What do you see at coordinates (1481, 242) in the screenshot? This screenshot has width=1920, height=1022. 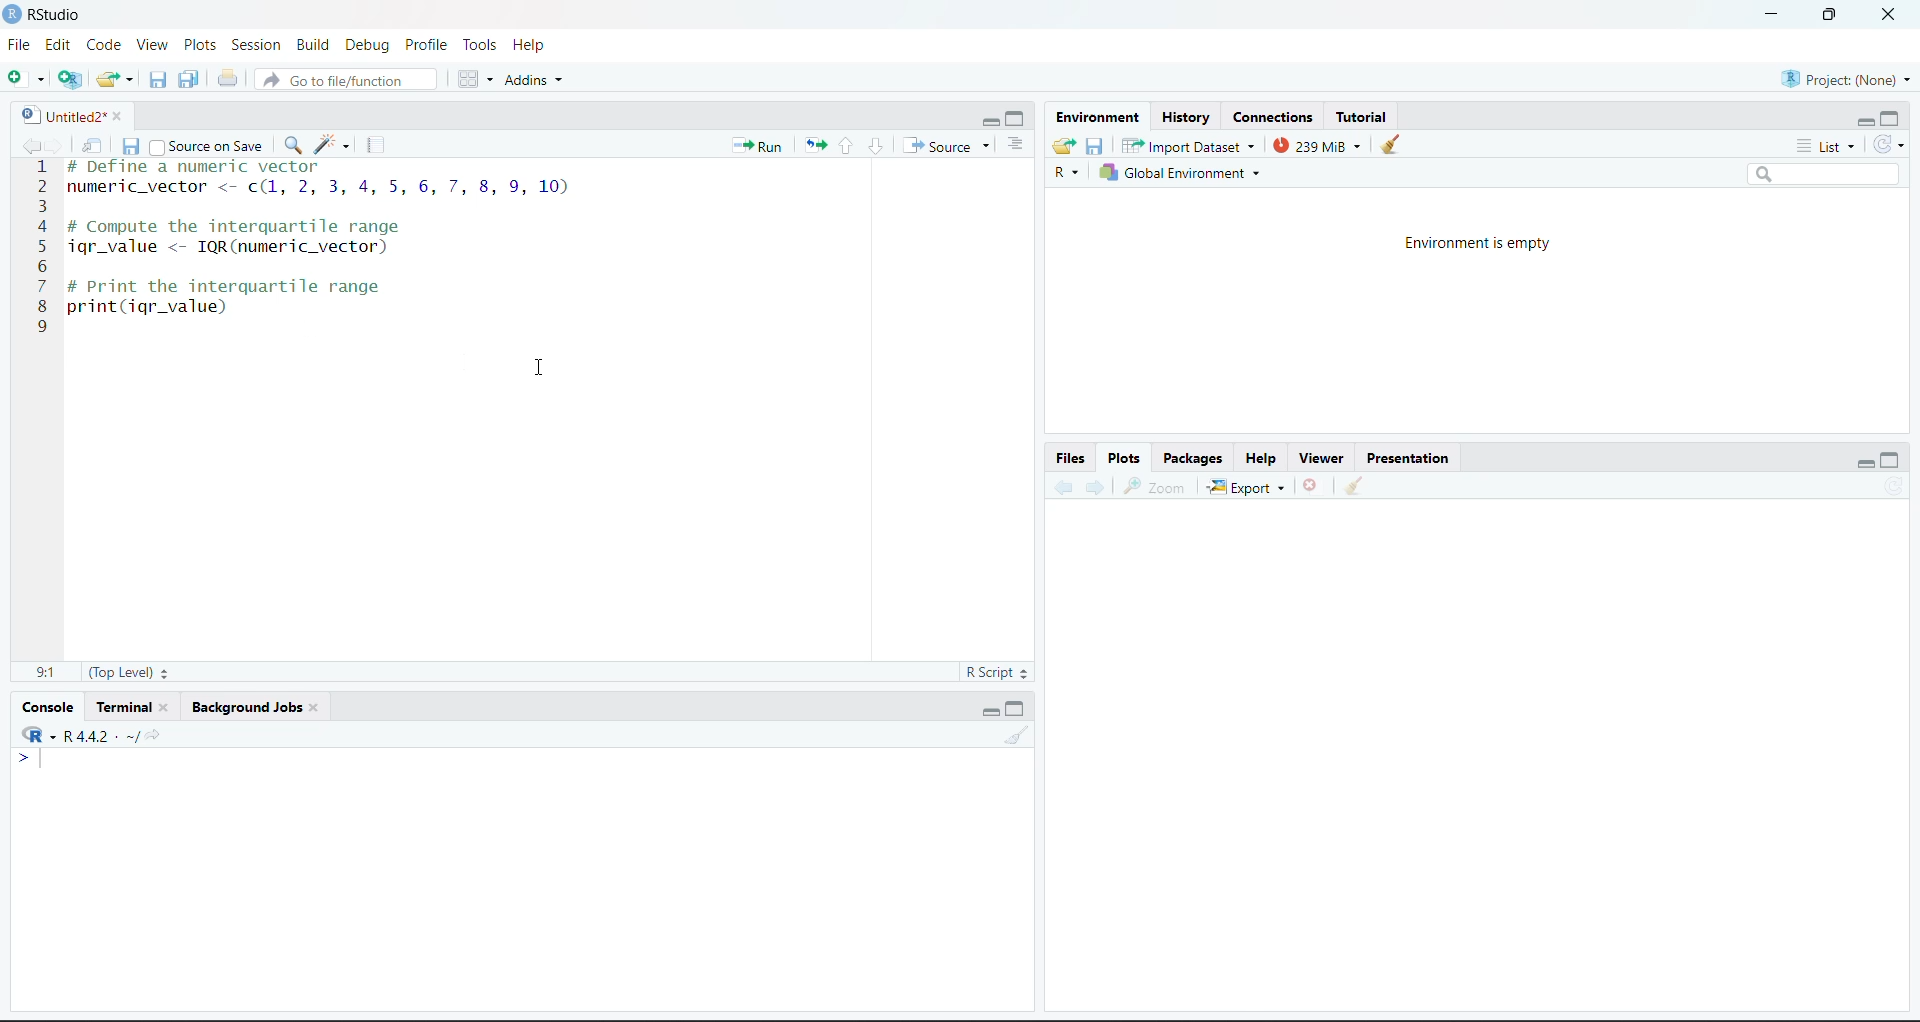 I see `Environment is empty` at bounding box center [1481, 242].